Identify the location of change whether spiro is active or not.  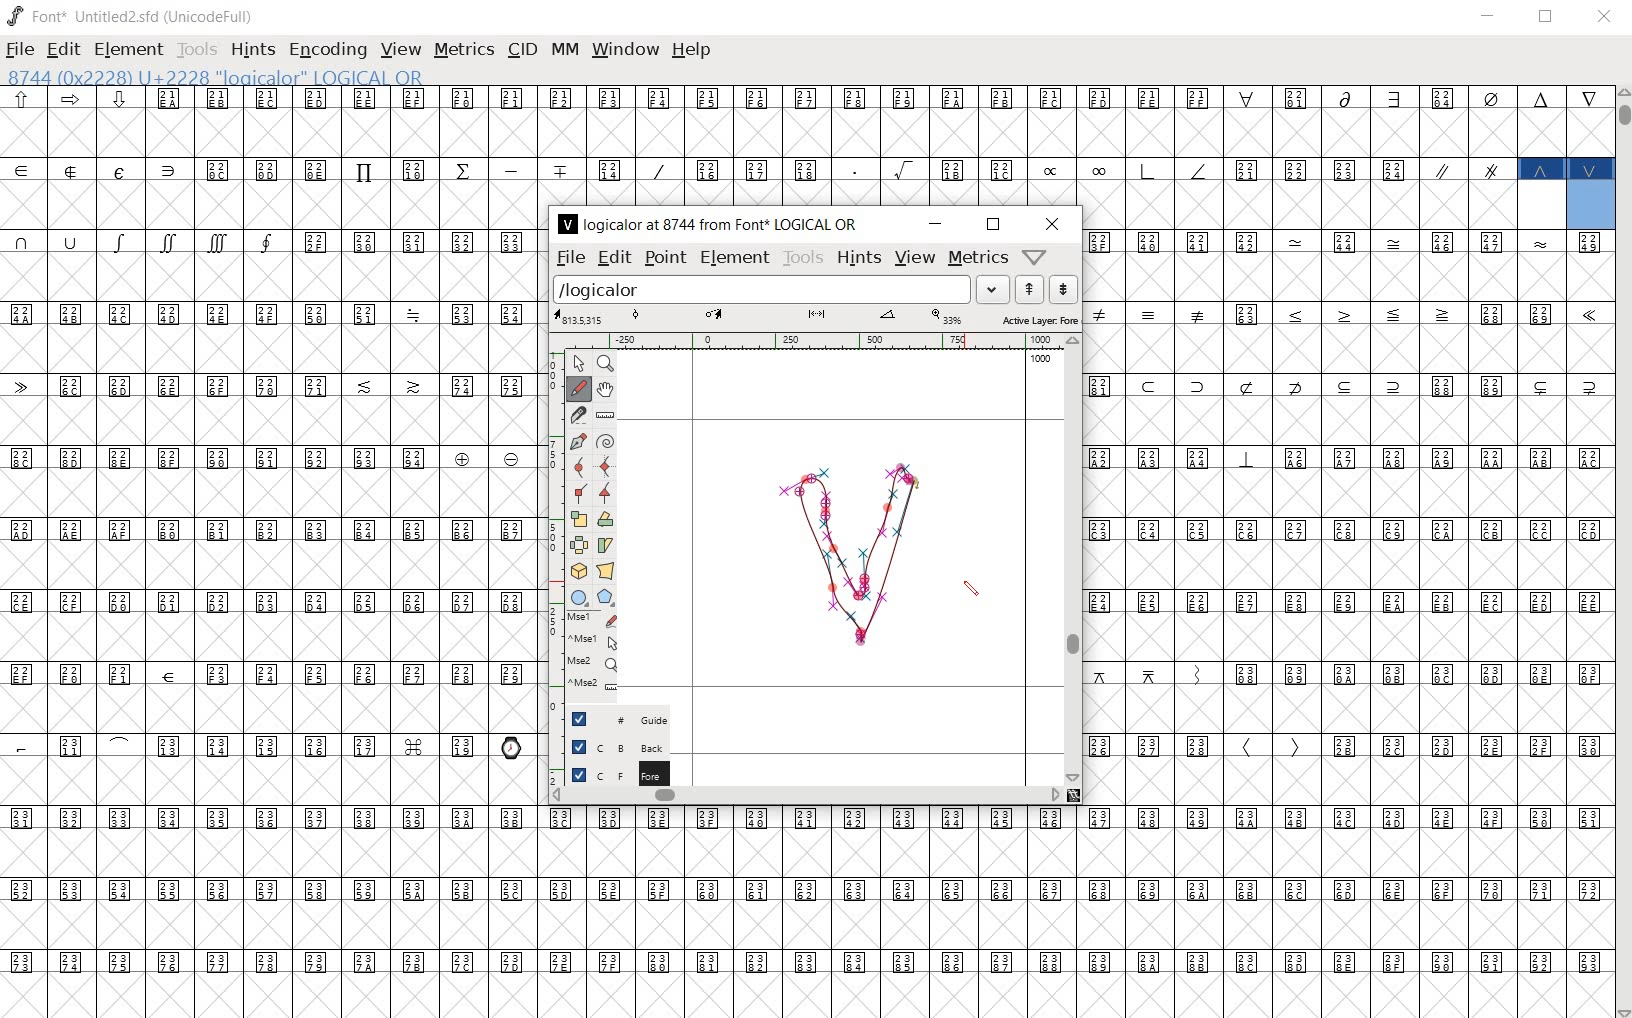
(602, 441).